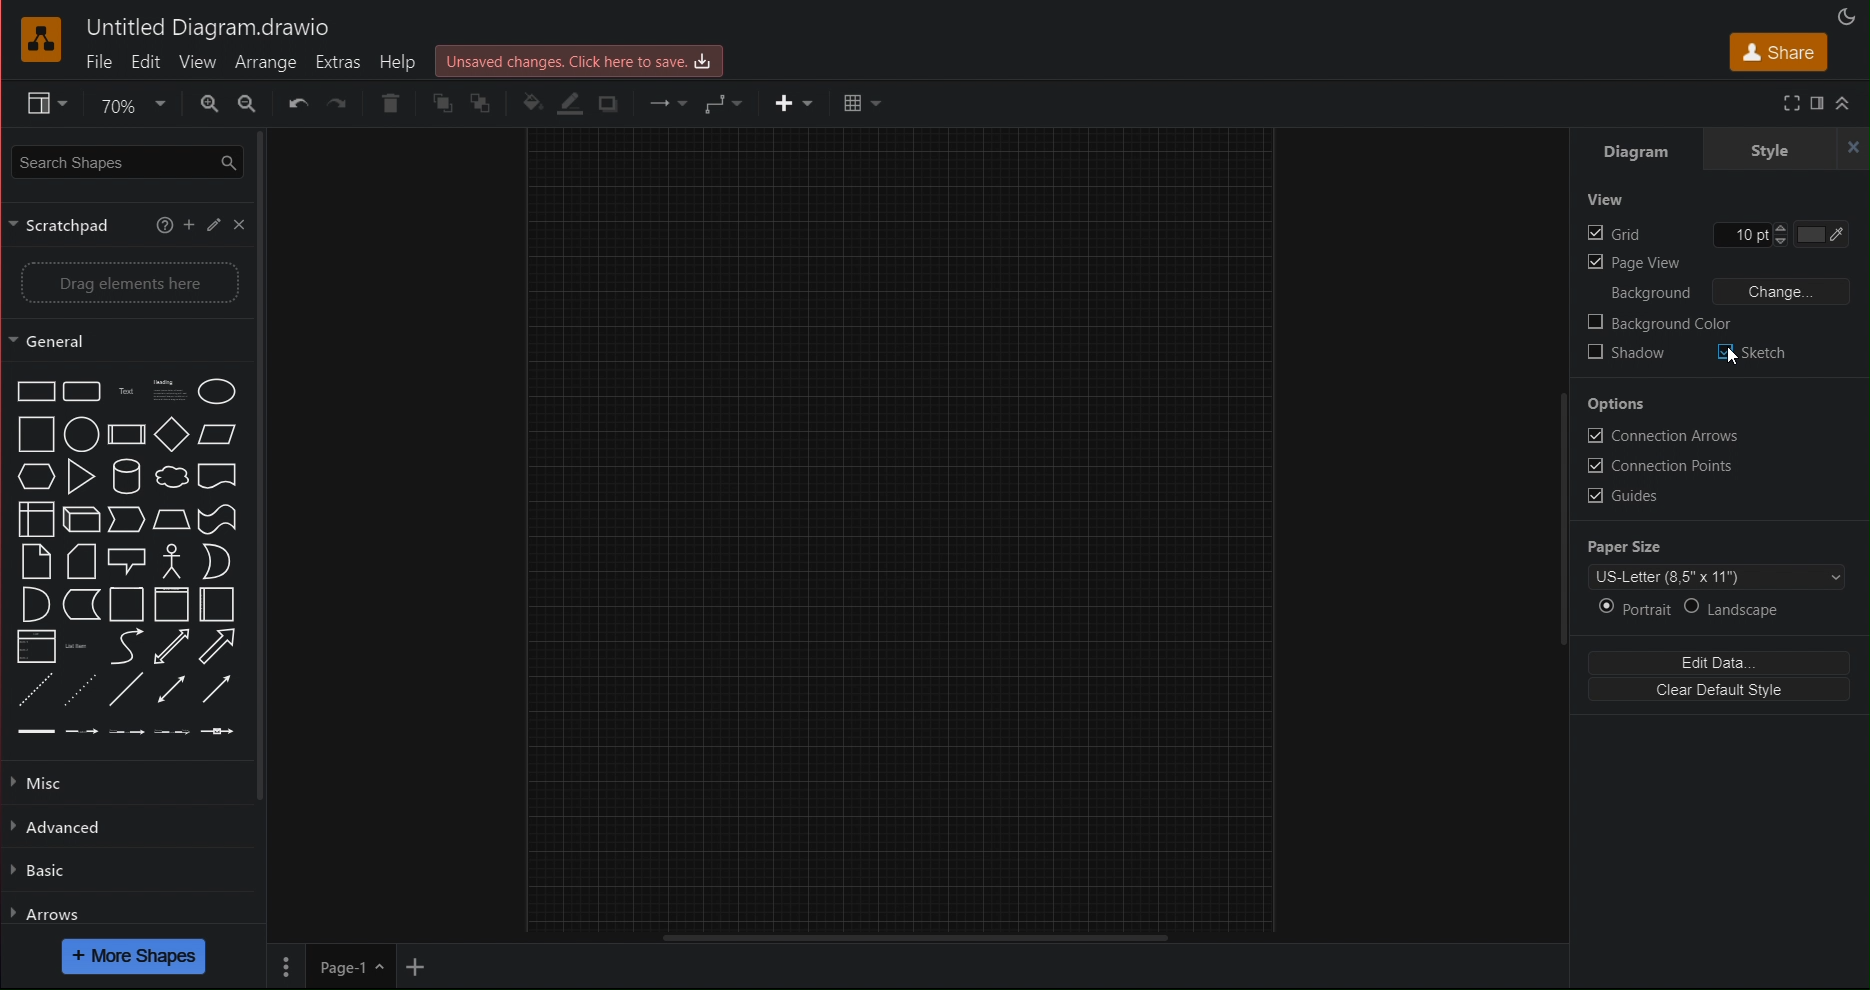 This screenshot has height=990, width=1870. Describe the element at coordinates (61, 226) in the screenshot. I see `Scratchpad` at that location.